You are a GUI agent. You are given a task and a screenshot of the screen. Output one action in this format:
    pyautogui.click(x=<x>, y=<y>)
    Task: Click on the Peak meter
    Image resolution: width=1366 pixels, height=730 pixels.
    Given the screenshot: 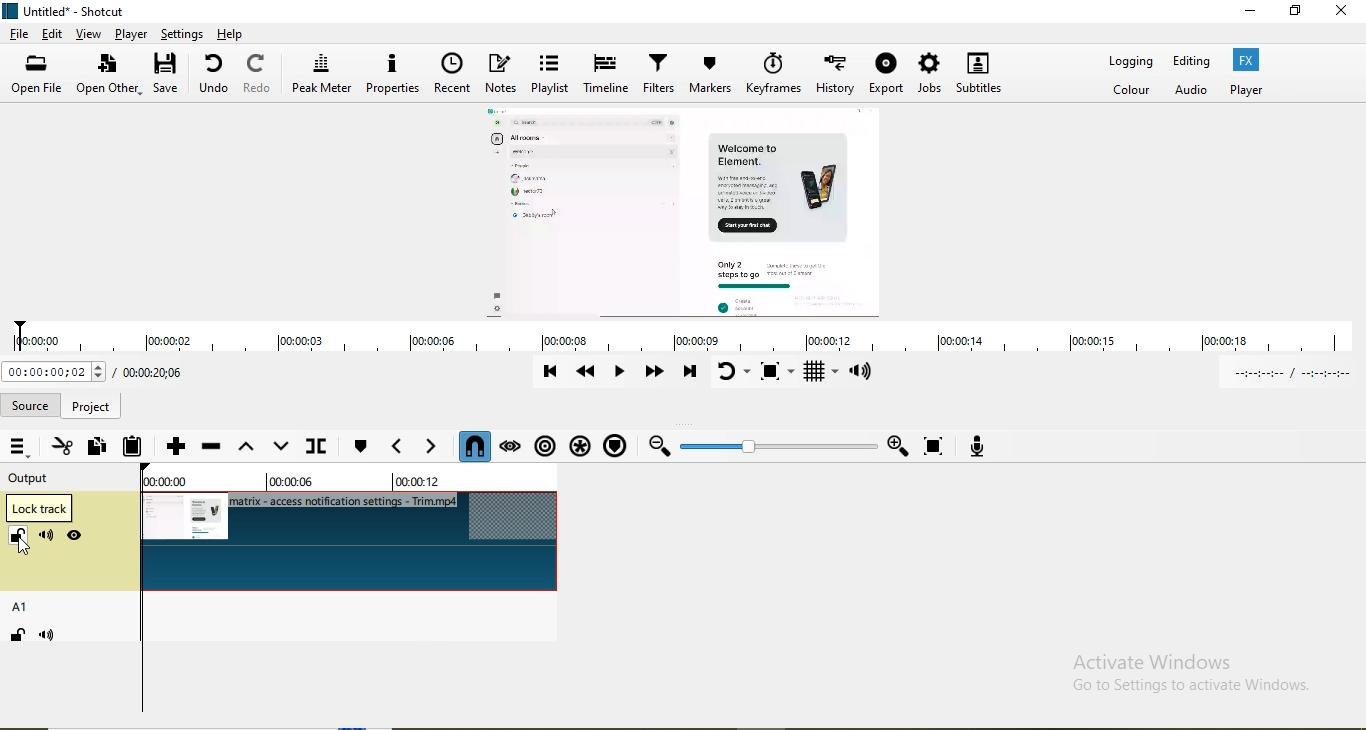 What is the action you would take?
    pyautogui.click(x=322, y=75)
    